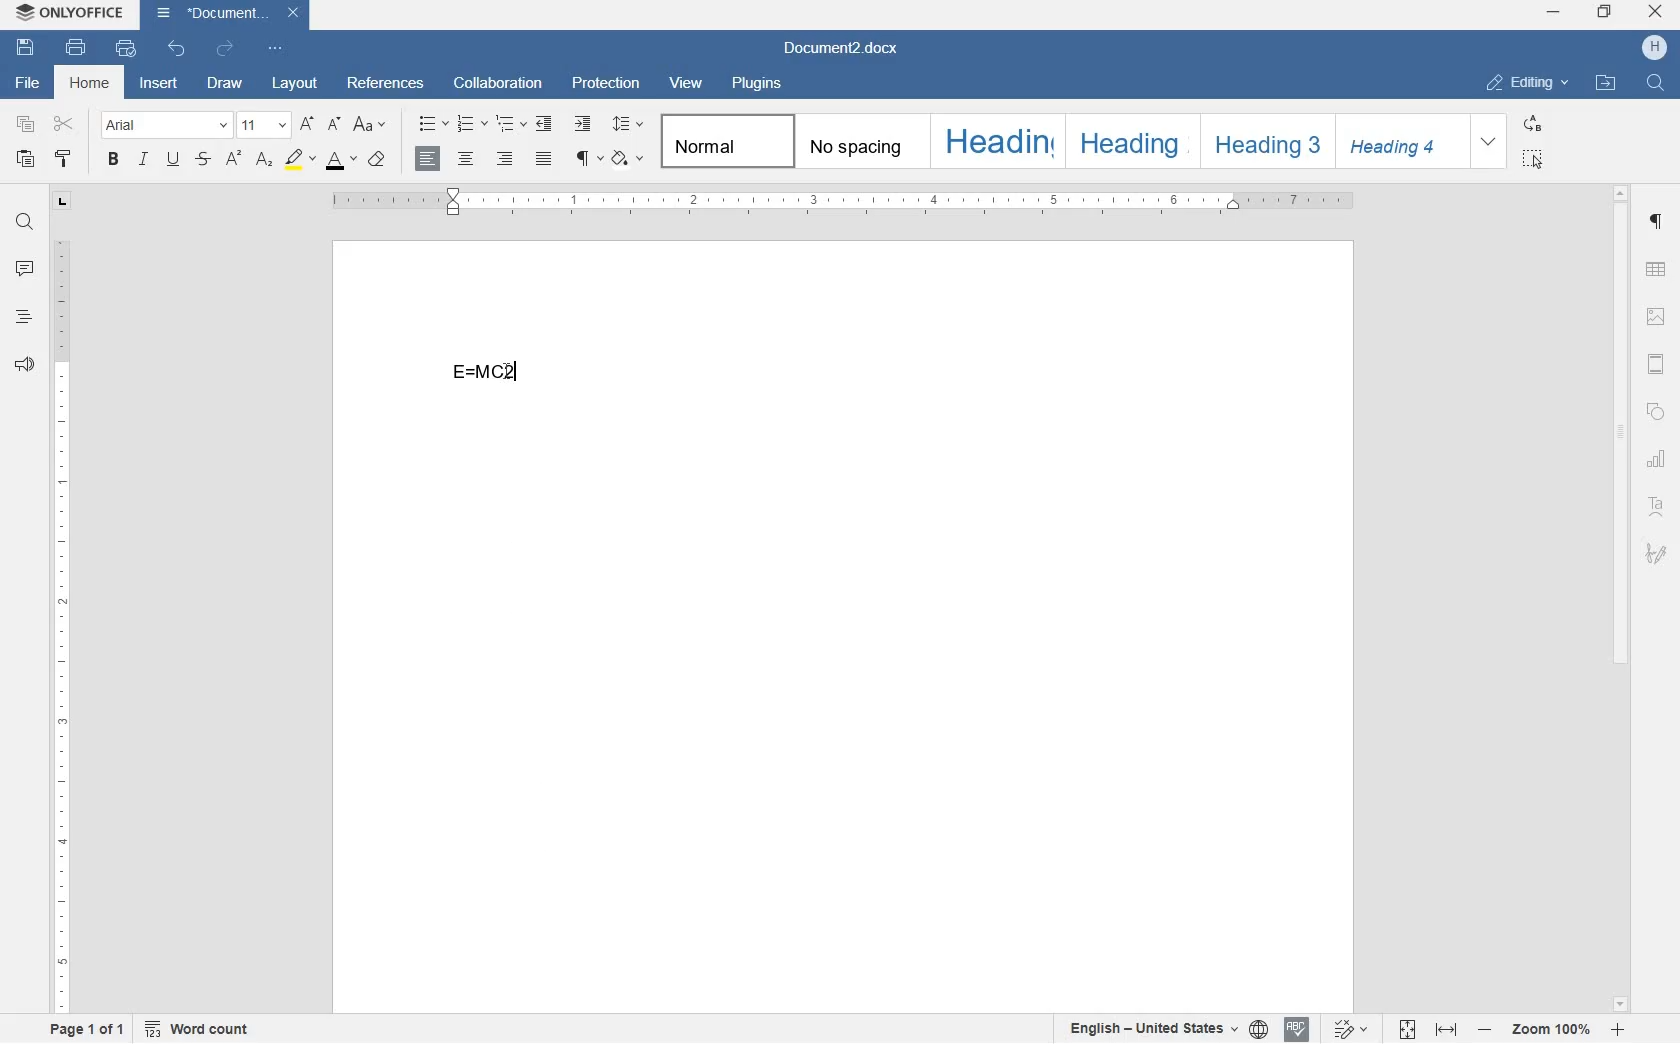  What do you see at coordinates (1534, 125) in the screenshot?
I see `replace` at bounding box center [1534, 125].